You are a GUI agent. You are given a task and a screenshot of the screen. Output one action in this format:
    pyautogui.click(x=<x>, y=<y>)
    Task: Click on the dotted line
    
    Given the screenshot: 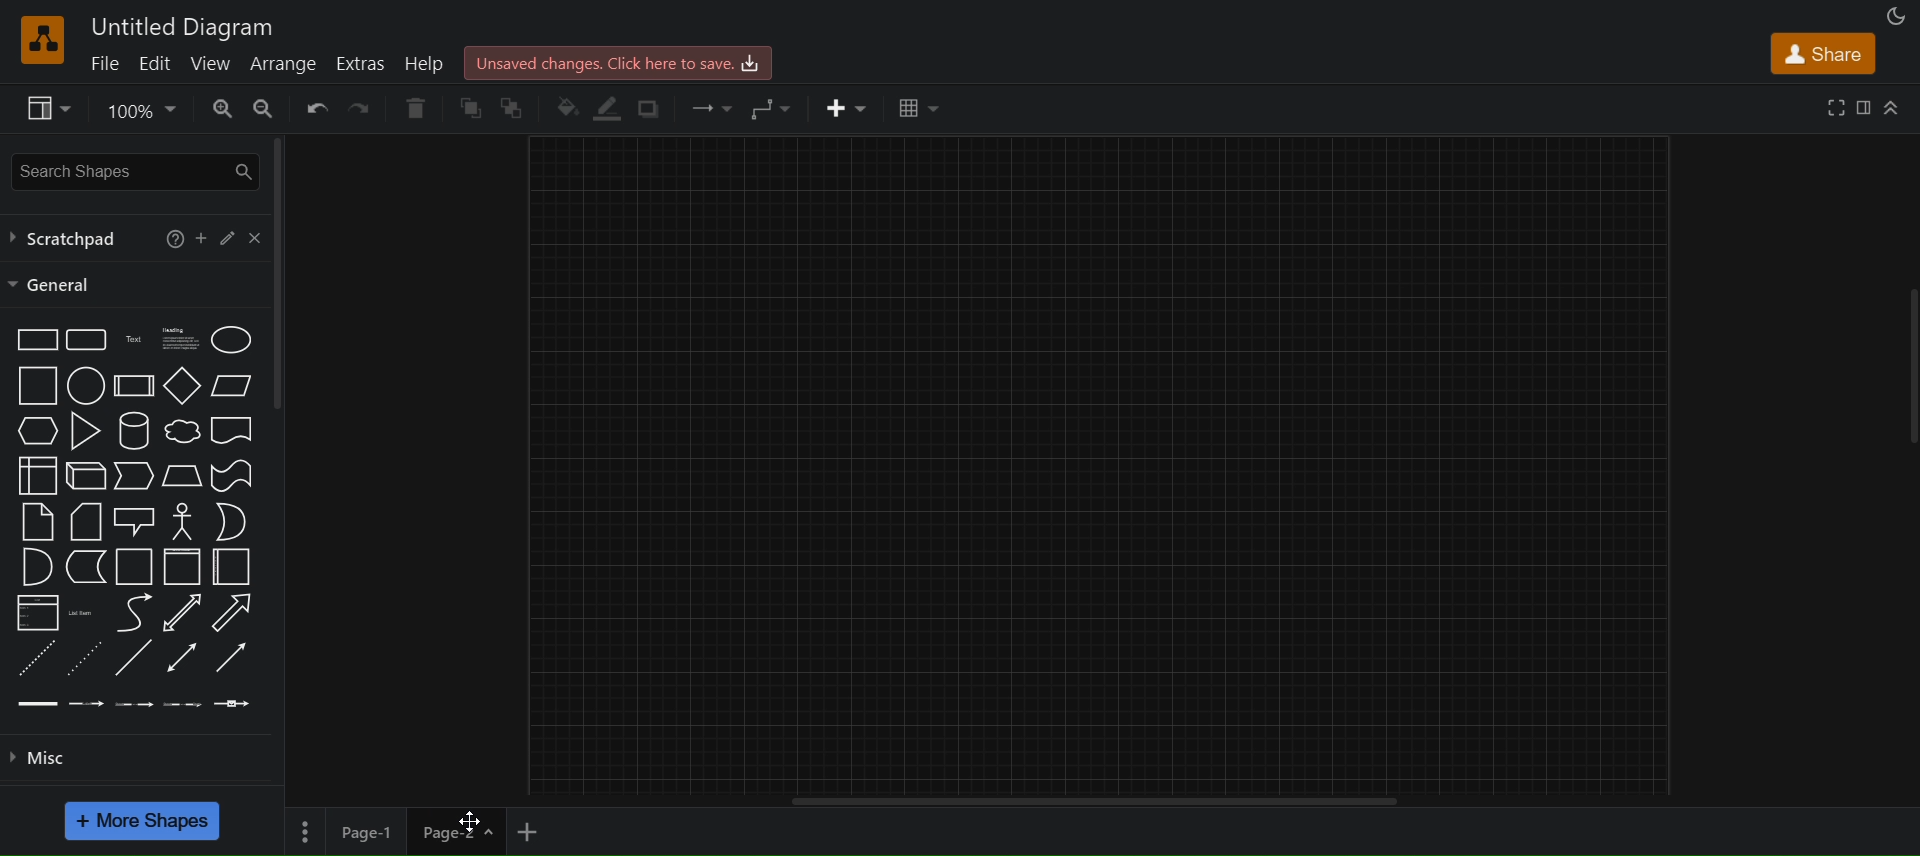 What is the action you would take?
    pyautogui.click(x=81, y=659)
    